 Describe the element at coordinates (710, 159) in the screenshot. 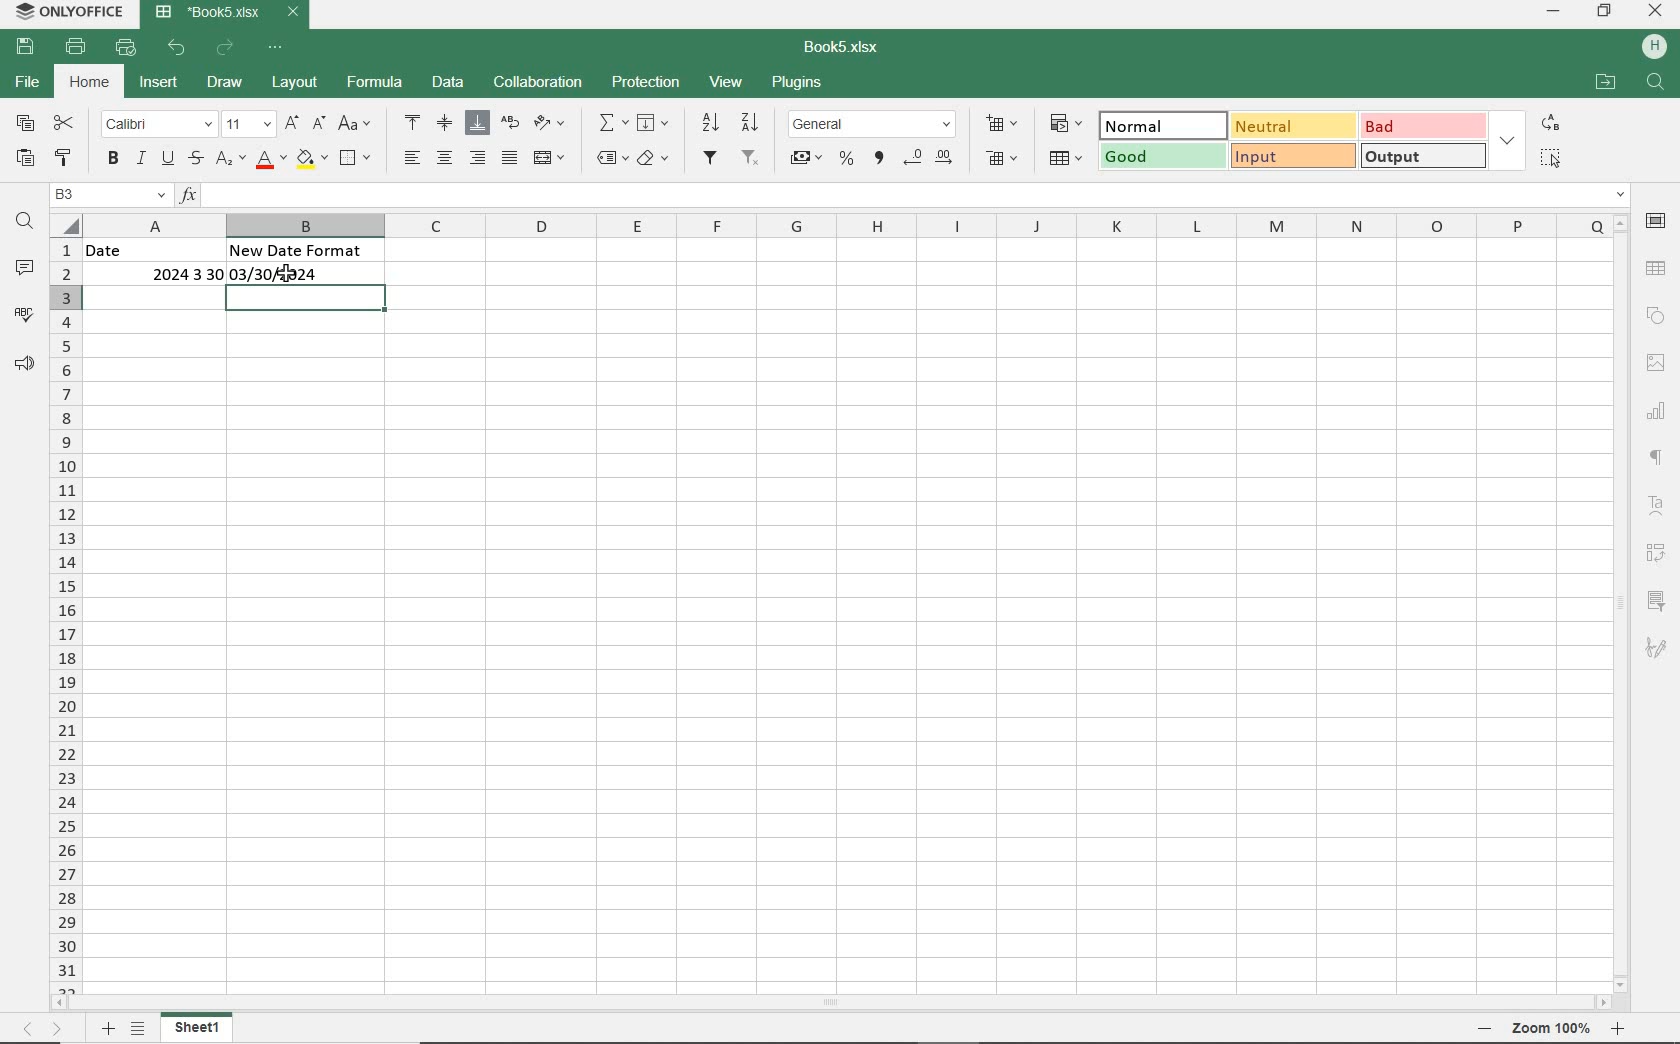

I see `FILTER` at that location.